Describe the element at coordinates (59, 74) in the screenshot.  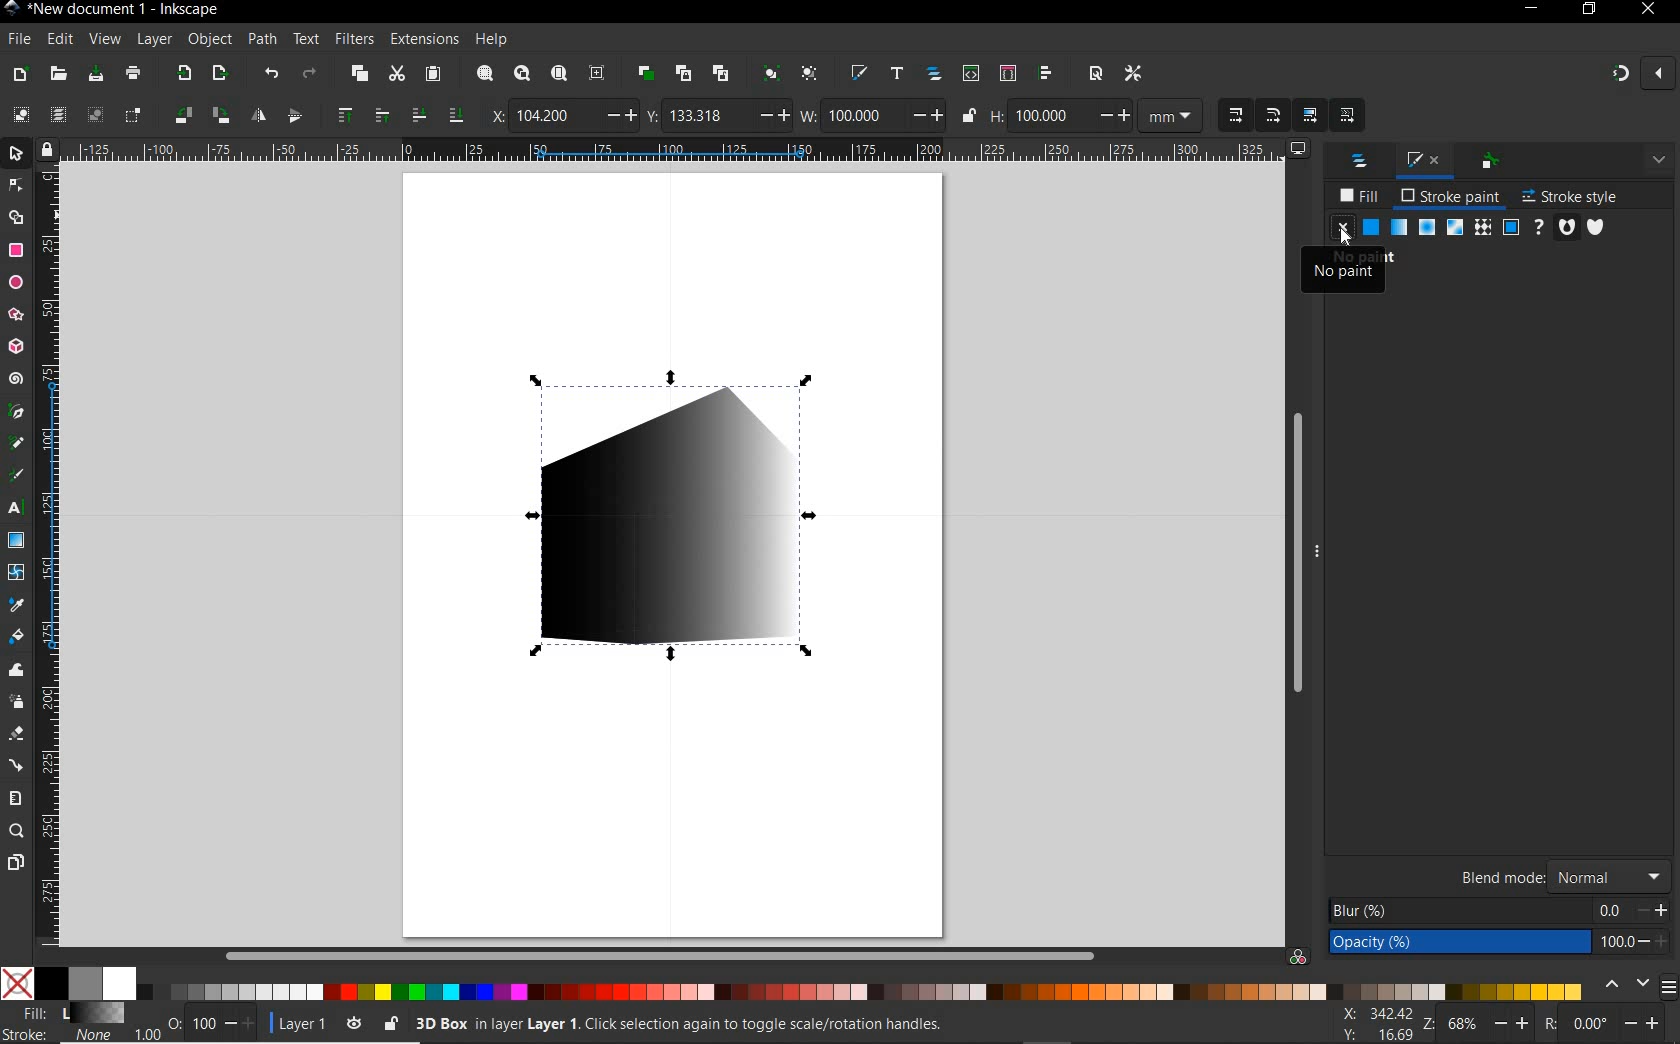
I see `OPEN` at that location.